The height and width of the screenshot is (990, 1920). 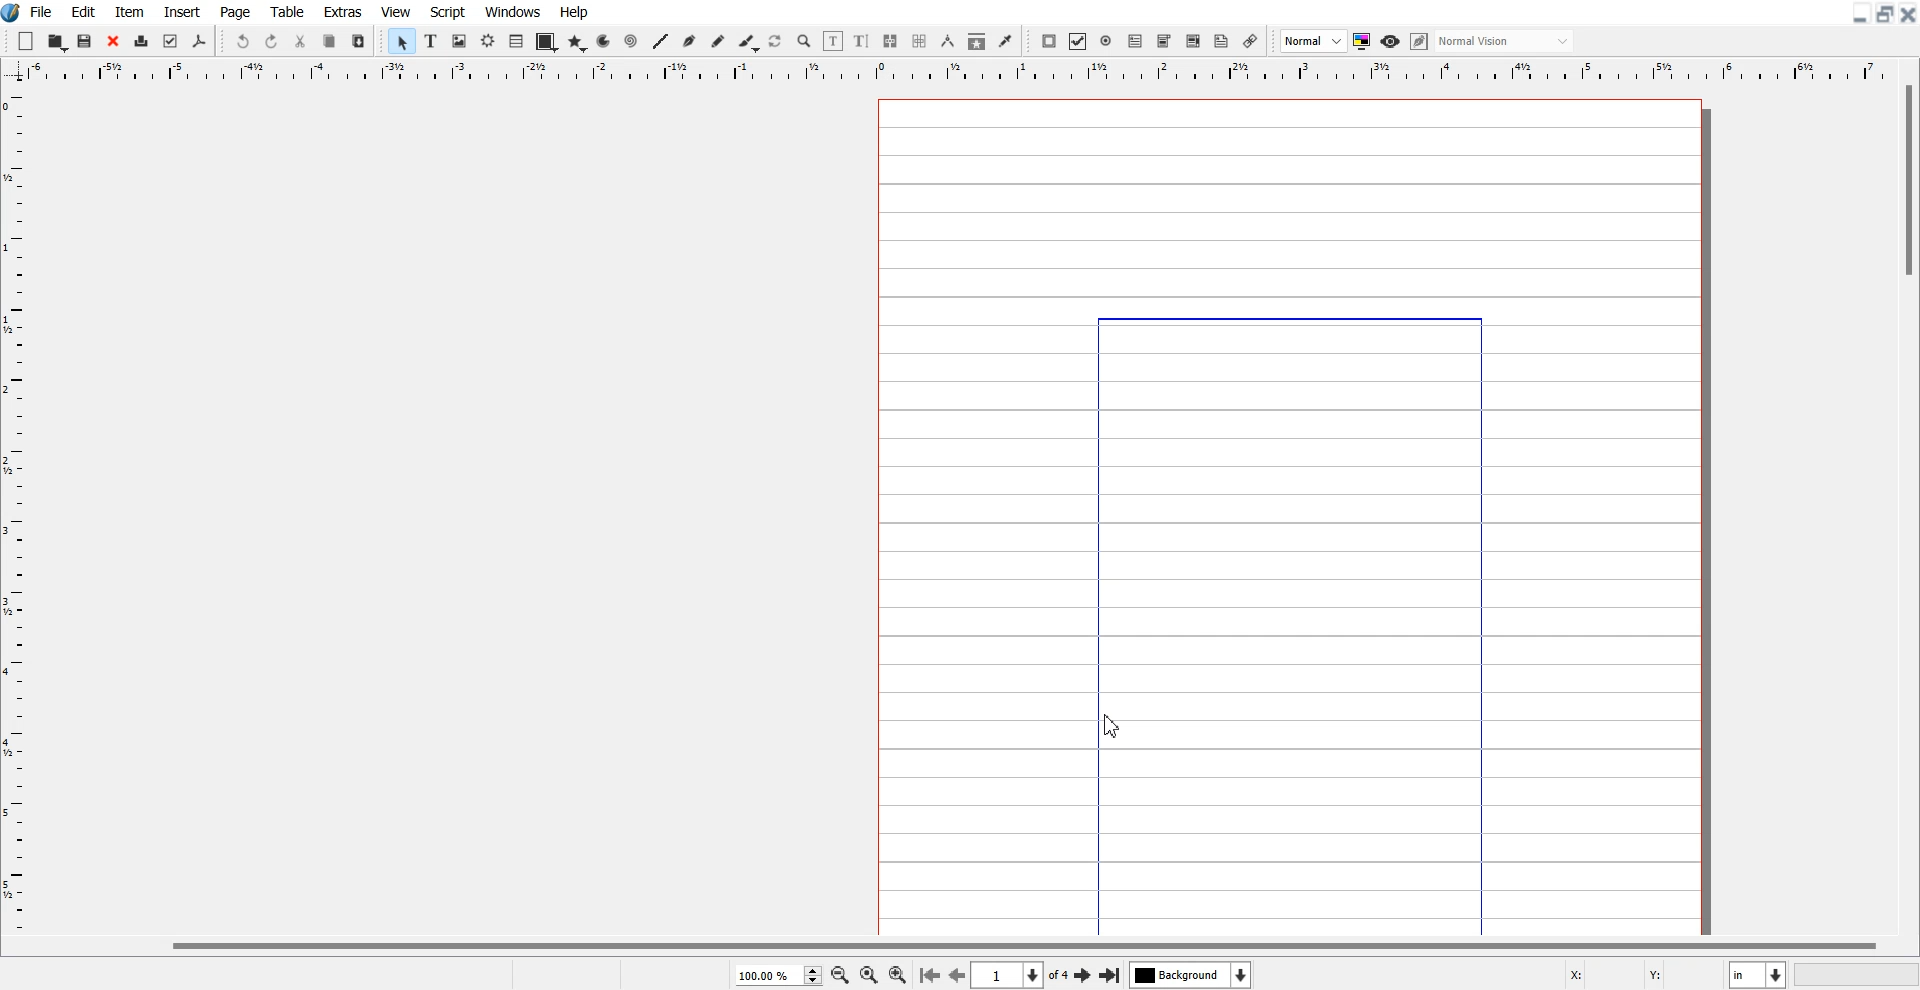 What do you see at coordinates (243, 41) in the screenshot?
I see `Undo` at bounding box center [243, 41].